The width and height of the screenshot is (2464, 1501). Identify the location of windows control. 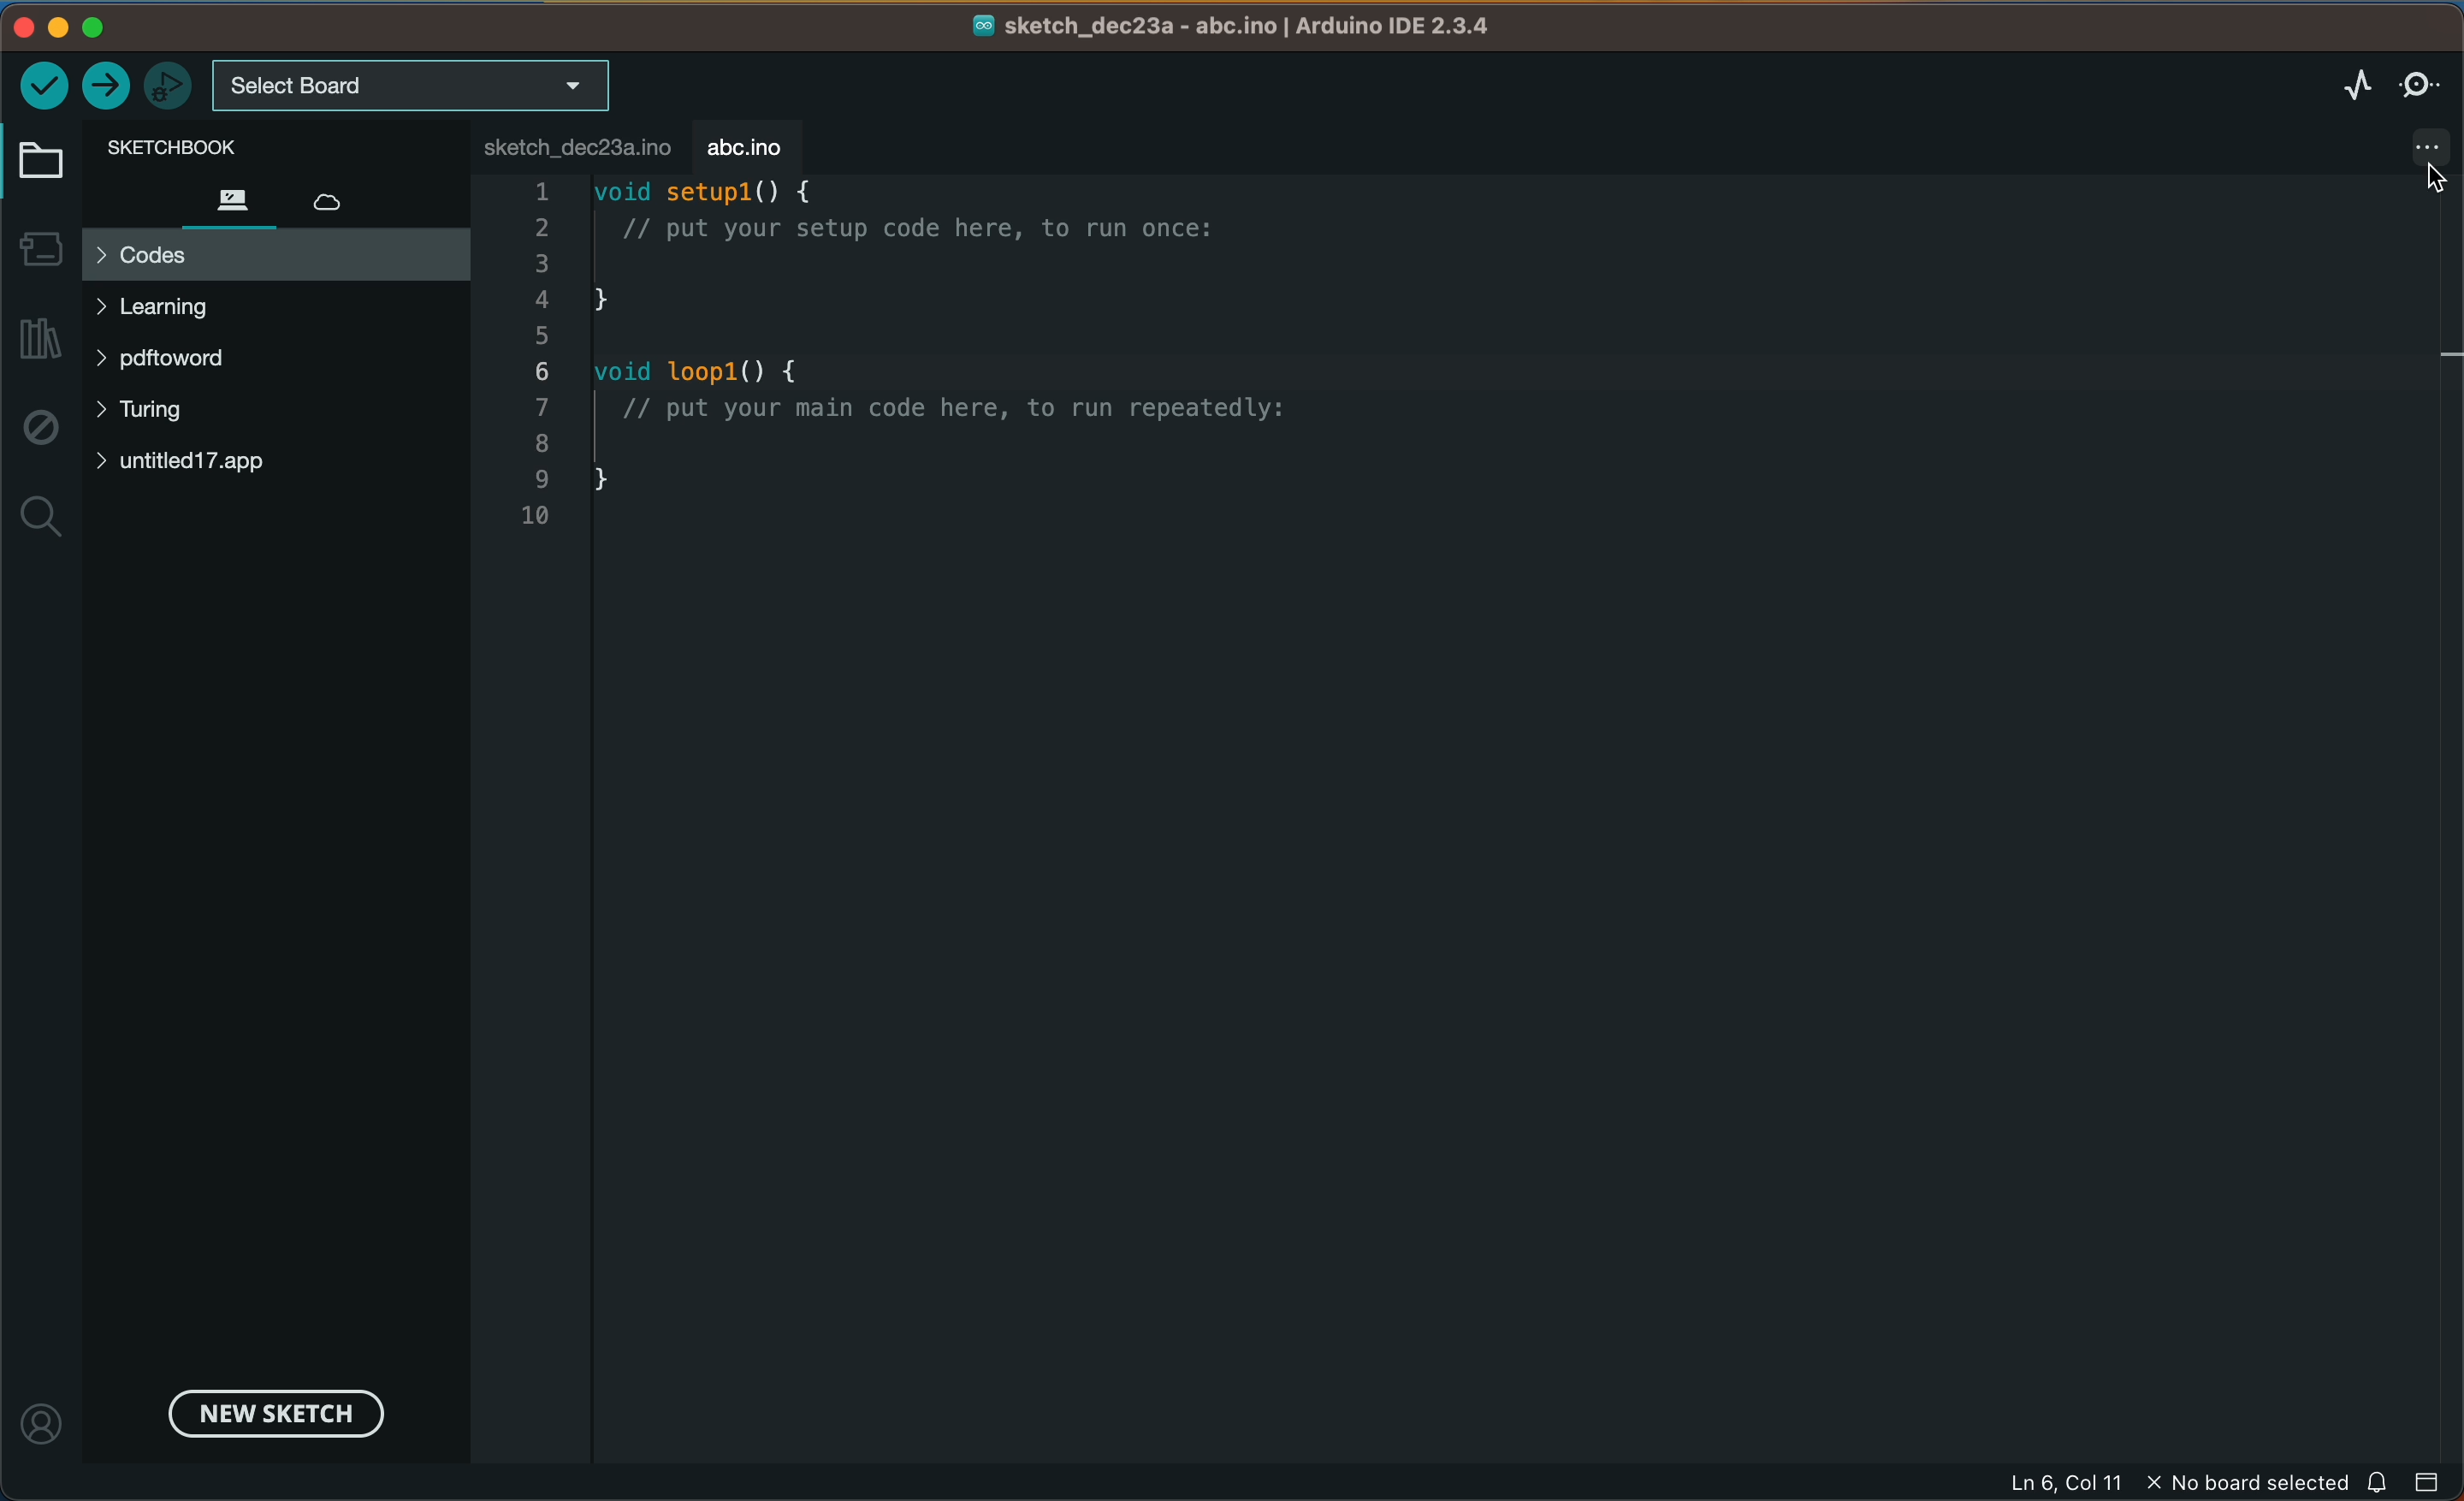
(102, 26).